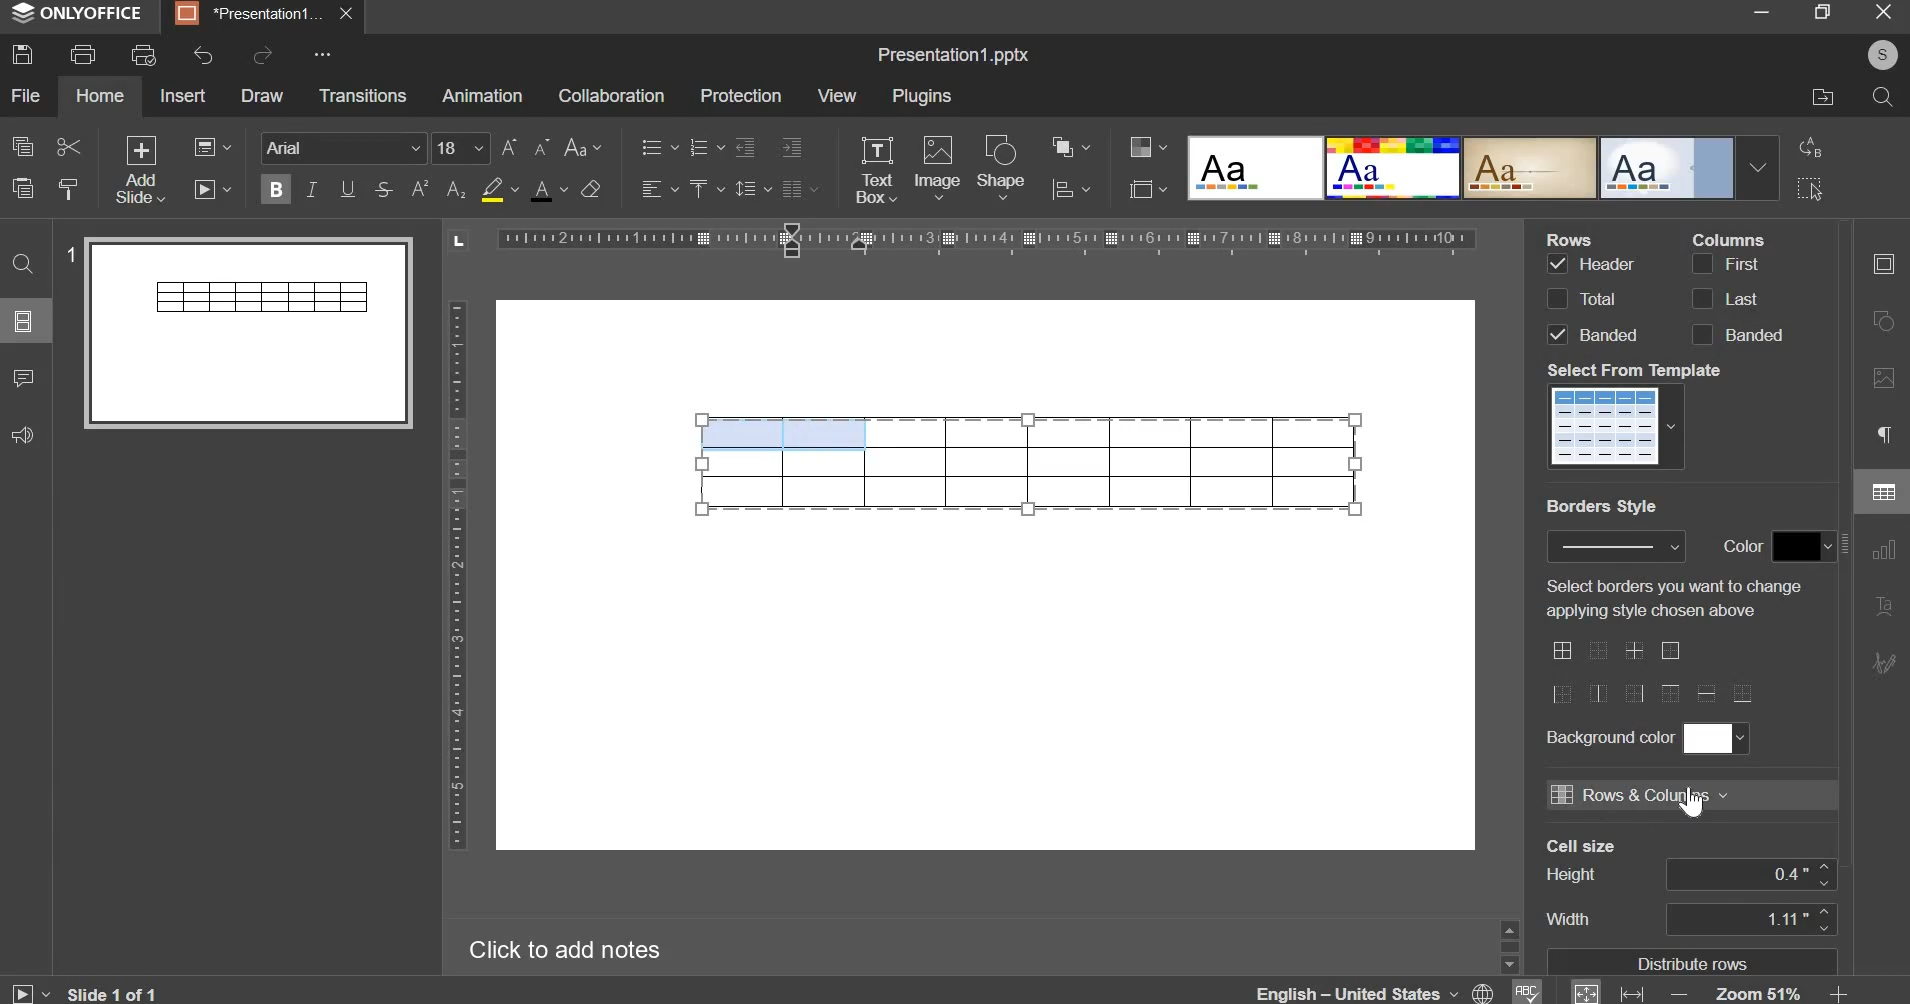 The width and height of the screenshot is (1910, 1004). I want to click on design, so click(1482, 166).